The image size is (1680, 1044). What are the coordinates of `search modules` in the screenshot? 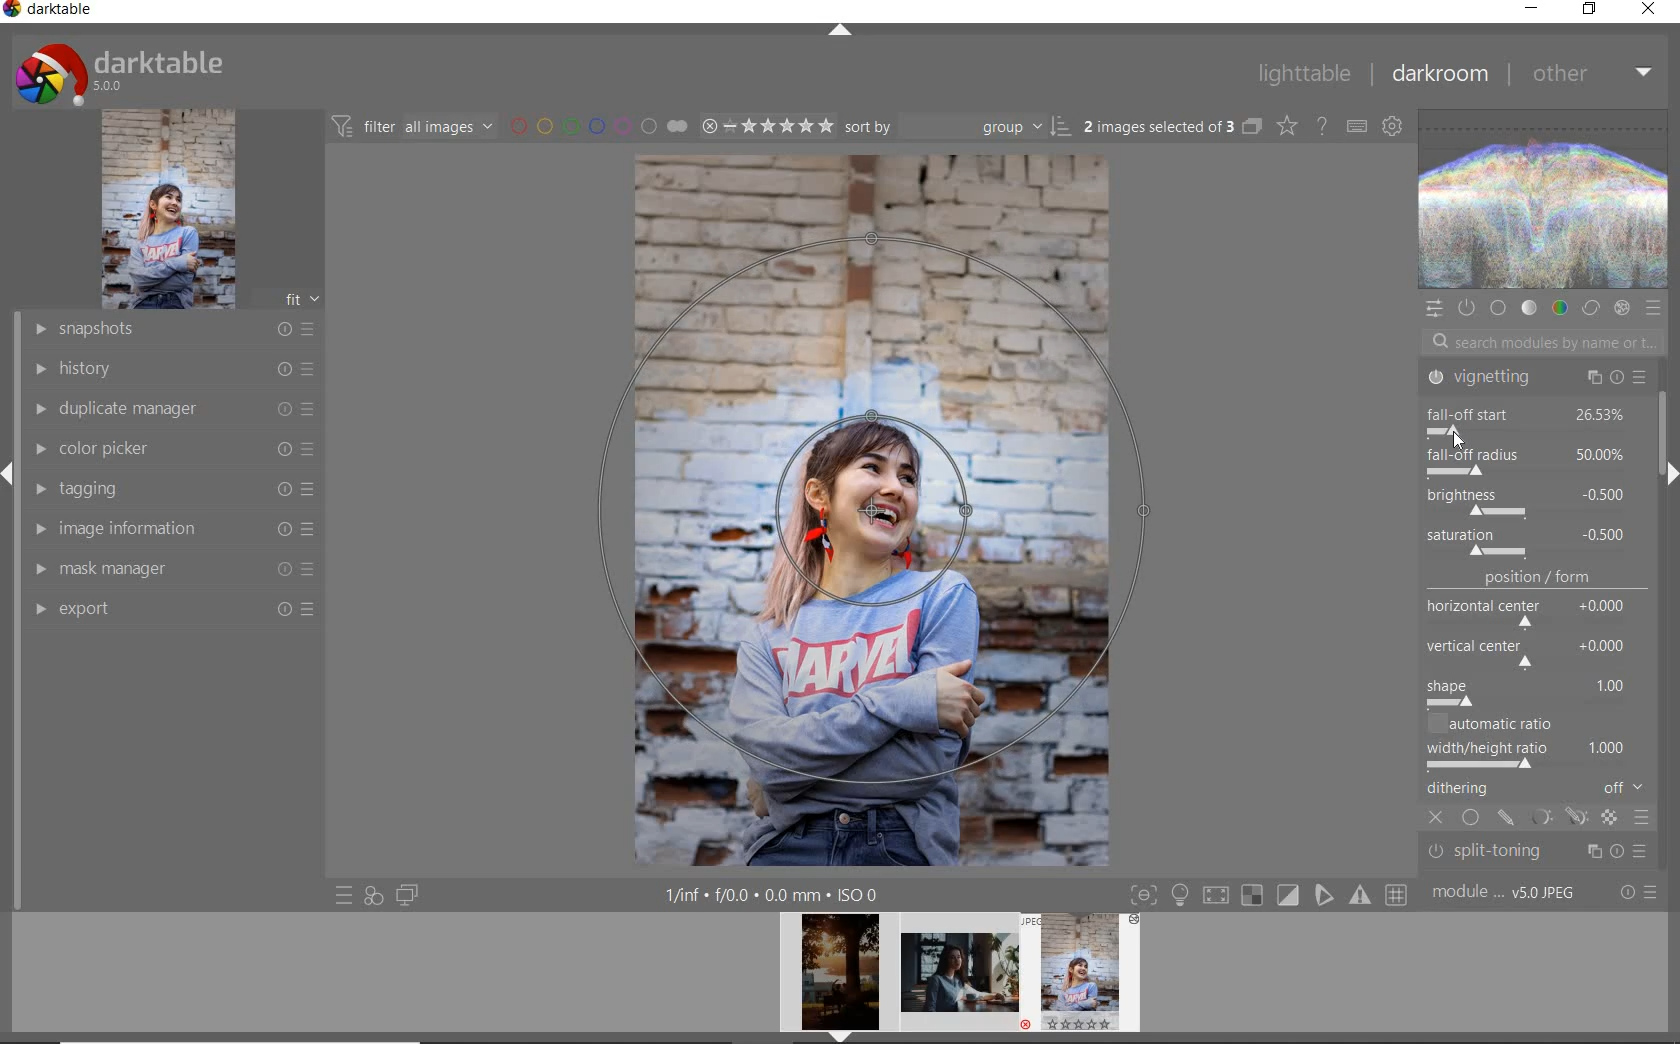 It's located at (1538, 345).